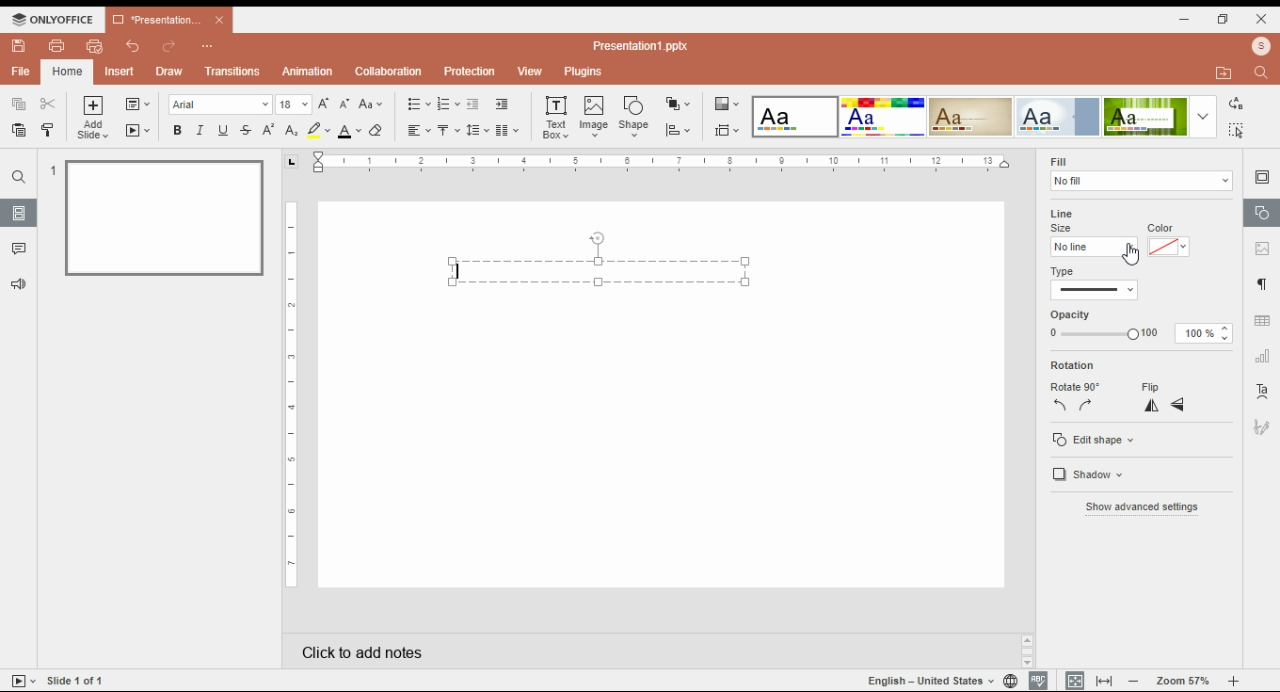 The image size is (1280, 692). What do you see at coordinates (1162, 227) in the screenshot?
I see `color` at bounding box center [1162, 227].